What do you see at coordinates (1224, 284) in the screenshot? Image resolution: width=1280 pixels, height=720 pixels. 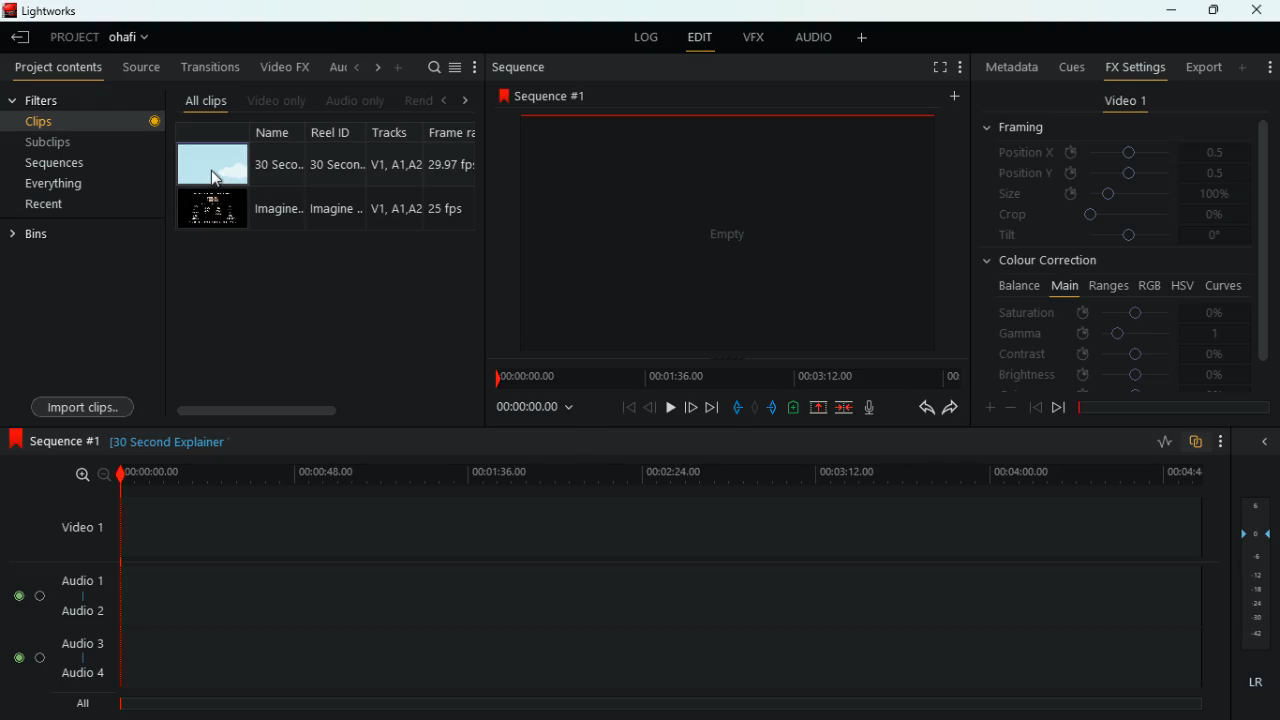 I see `curves` at bounding box center [1224, 284].